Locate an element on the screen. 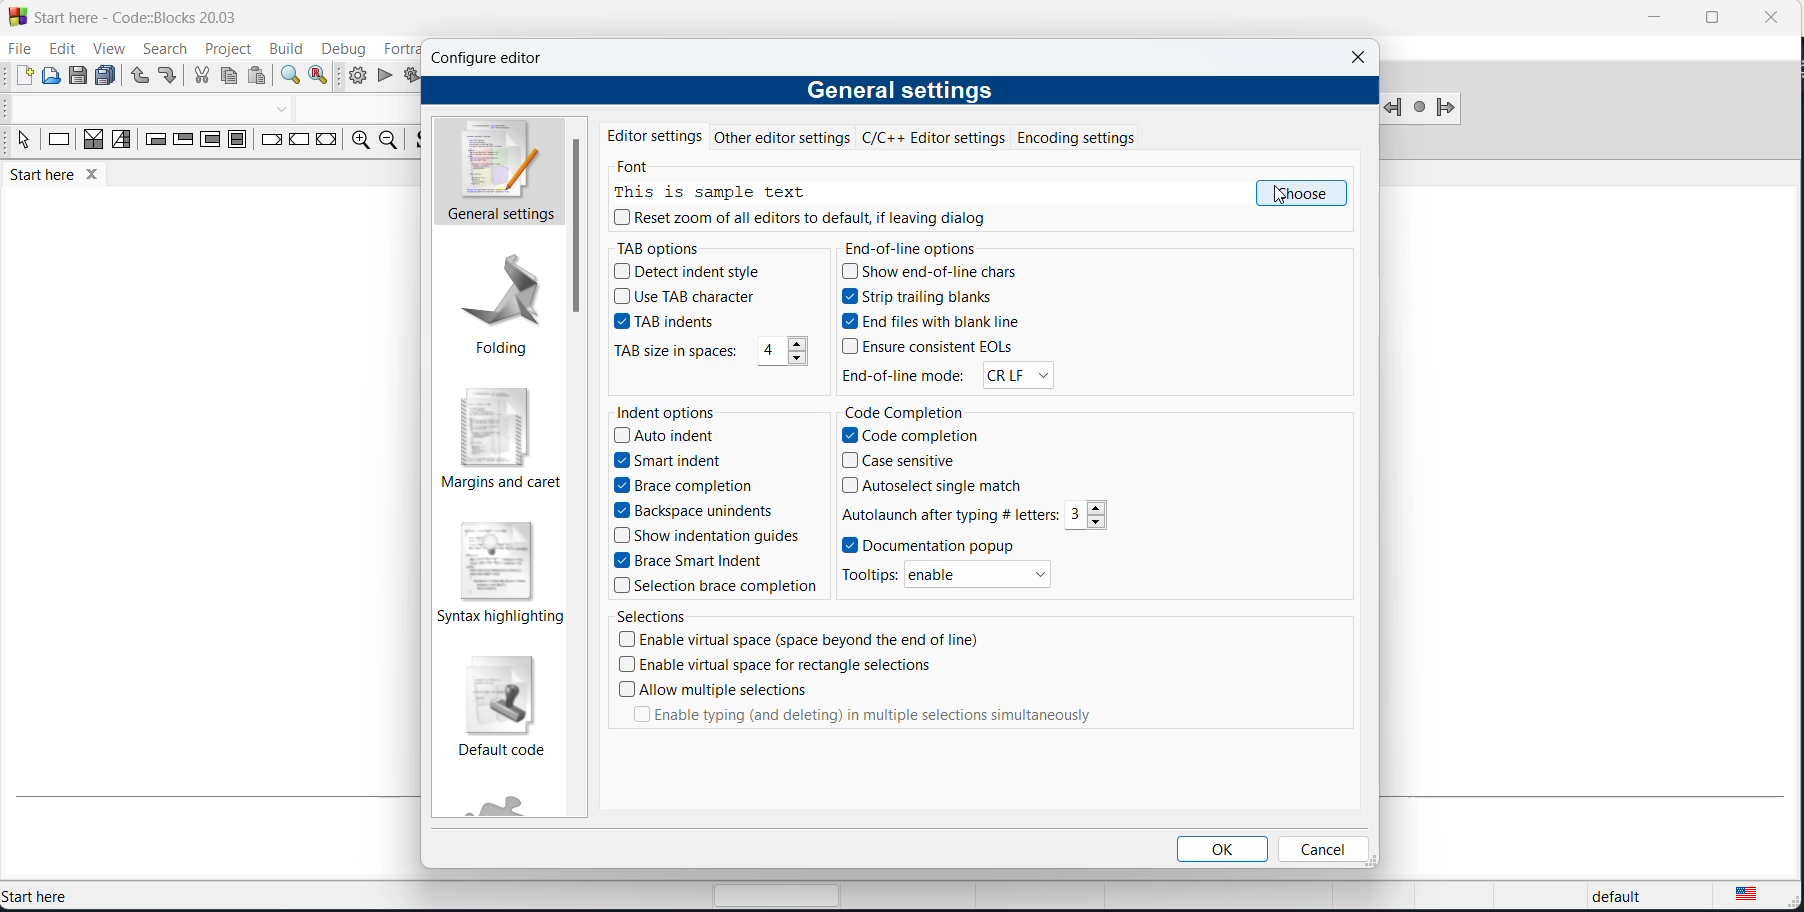  code completion checkbox is located at coordinates (921, 436).